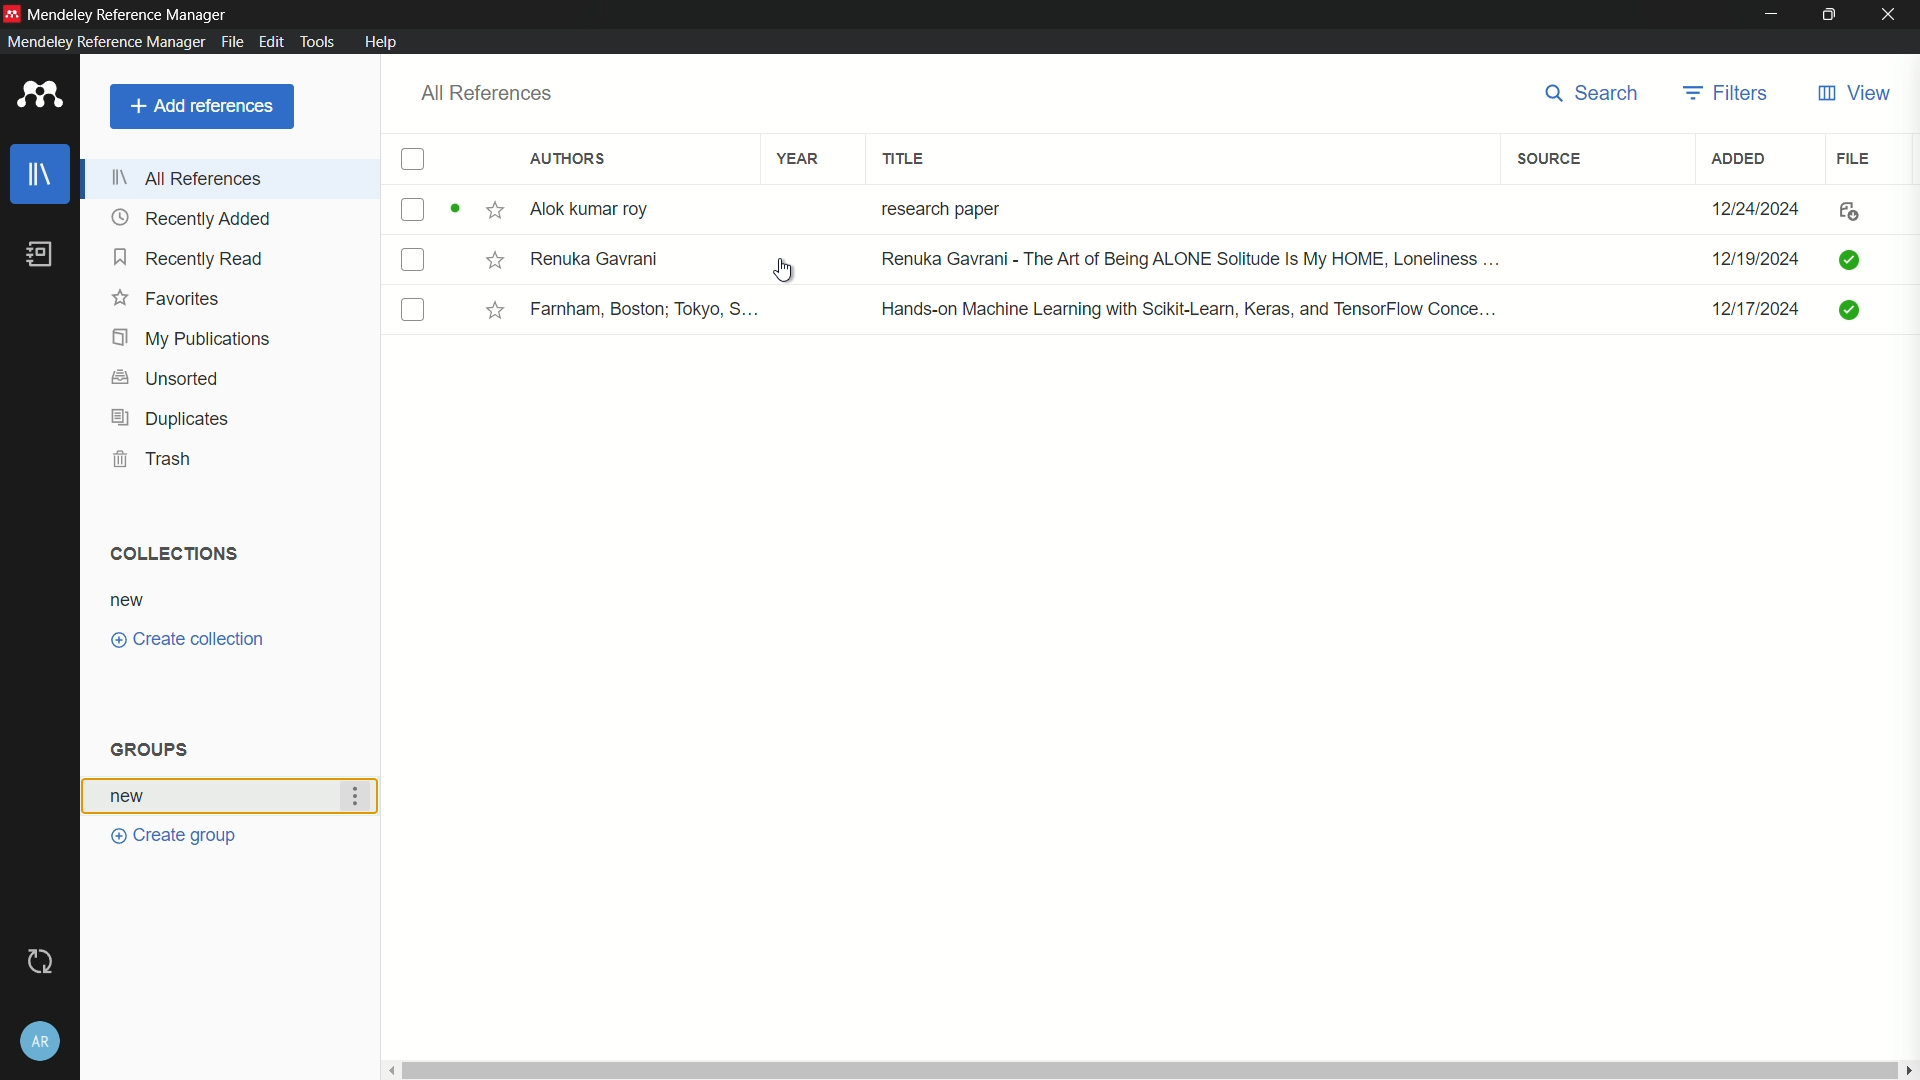 This screenshot has width=1920, height=1080. I want to click on Star, so click(493, 259).